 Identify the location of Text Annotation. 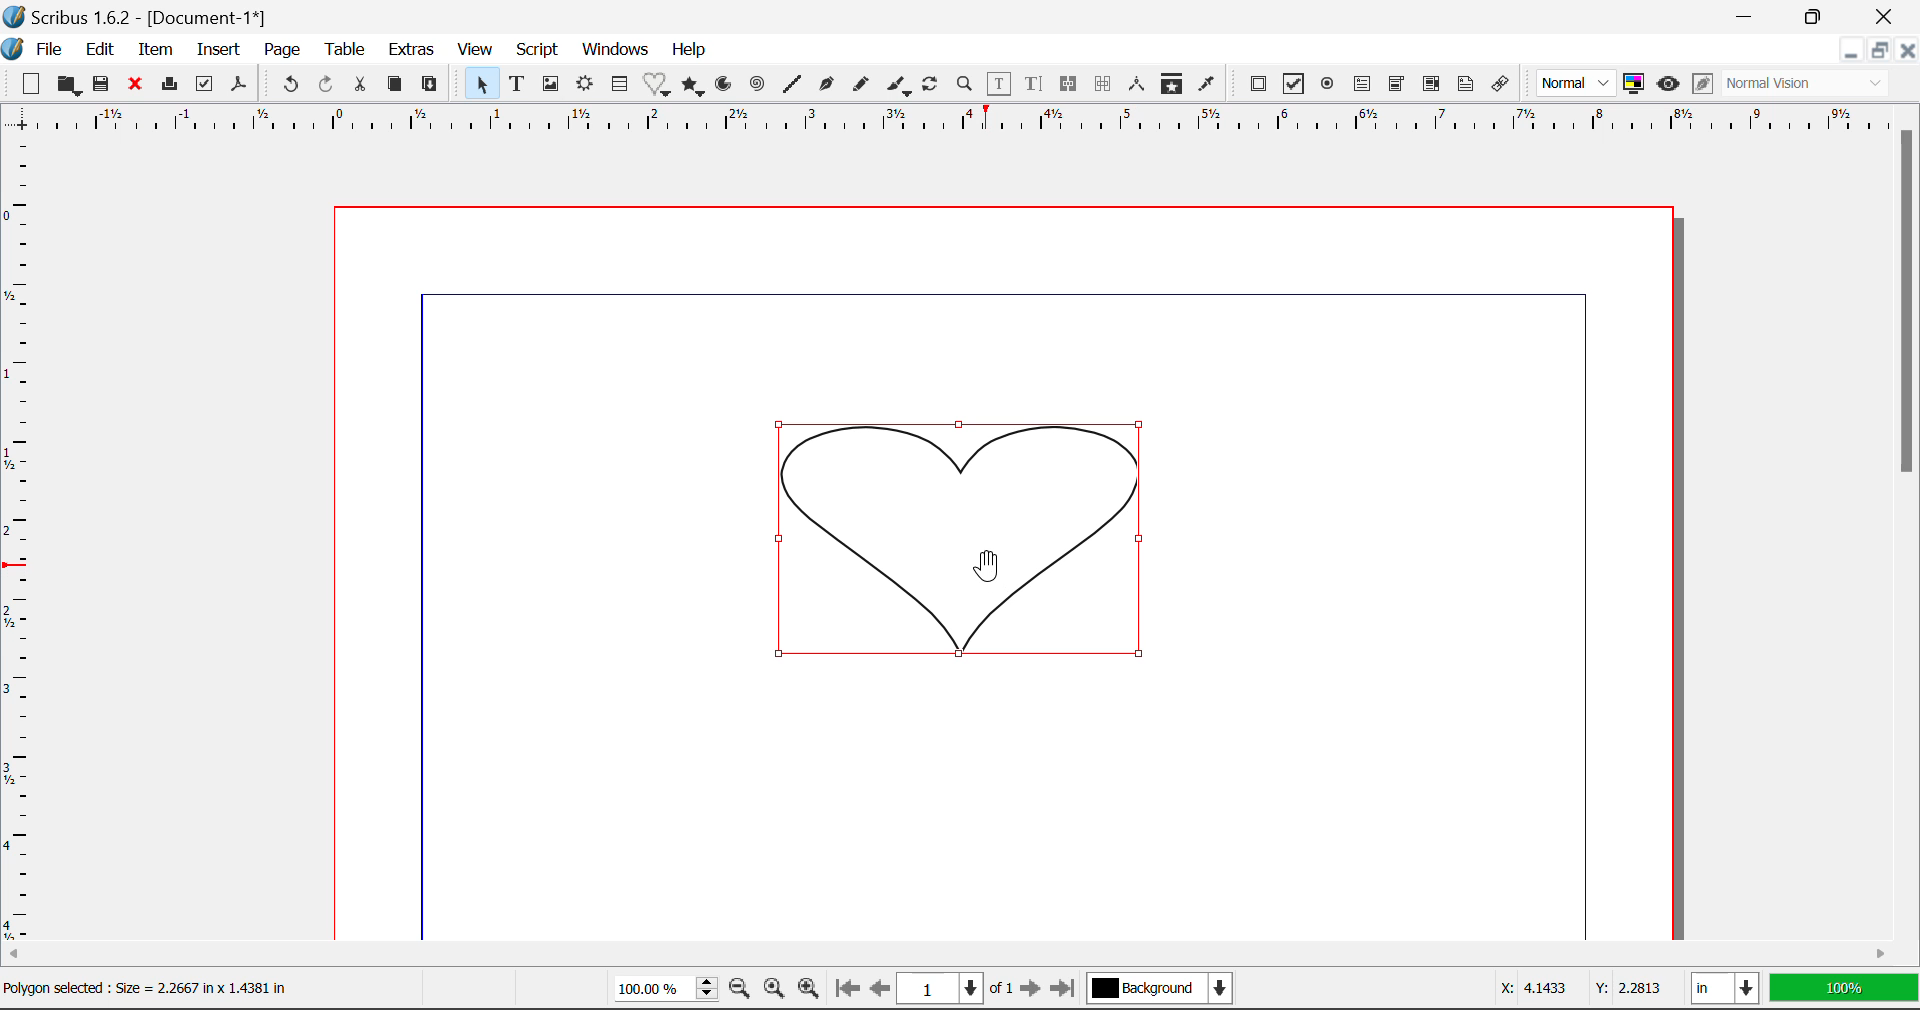
(1464, 85).